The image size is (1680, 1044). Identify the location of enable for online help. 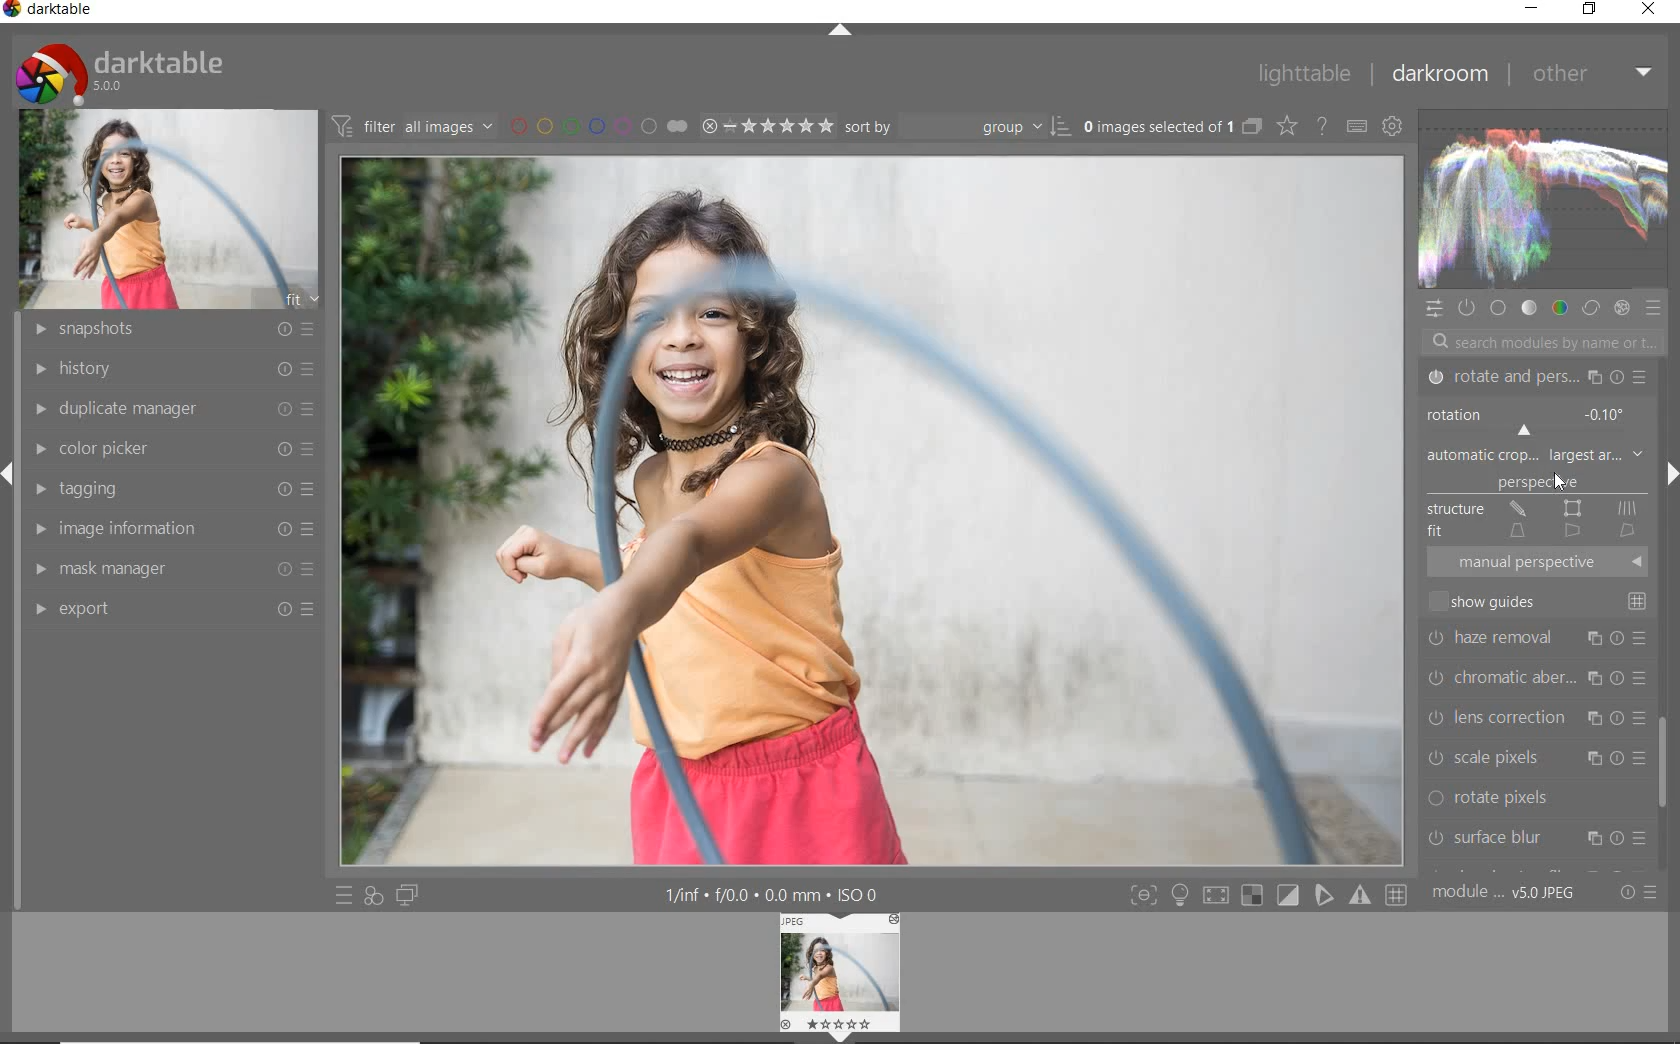
(1322, 126).